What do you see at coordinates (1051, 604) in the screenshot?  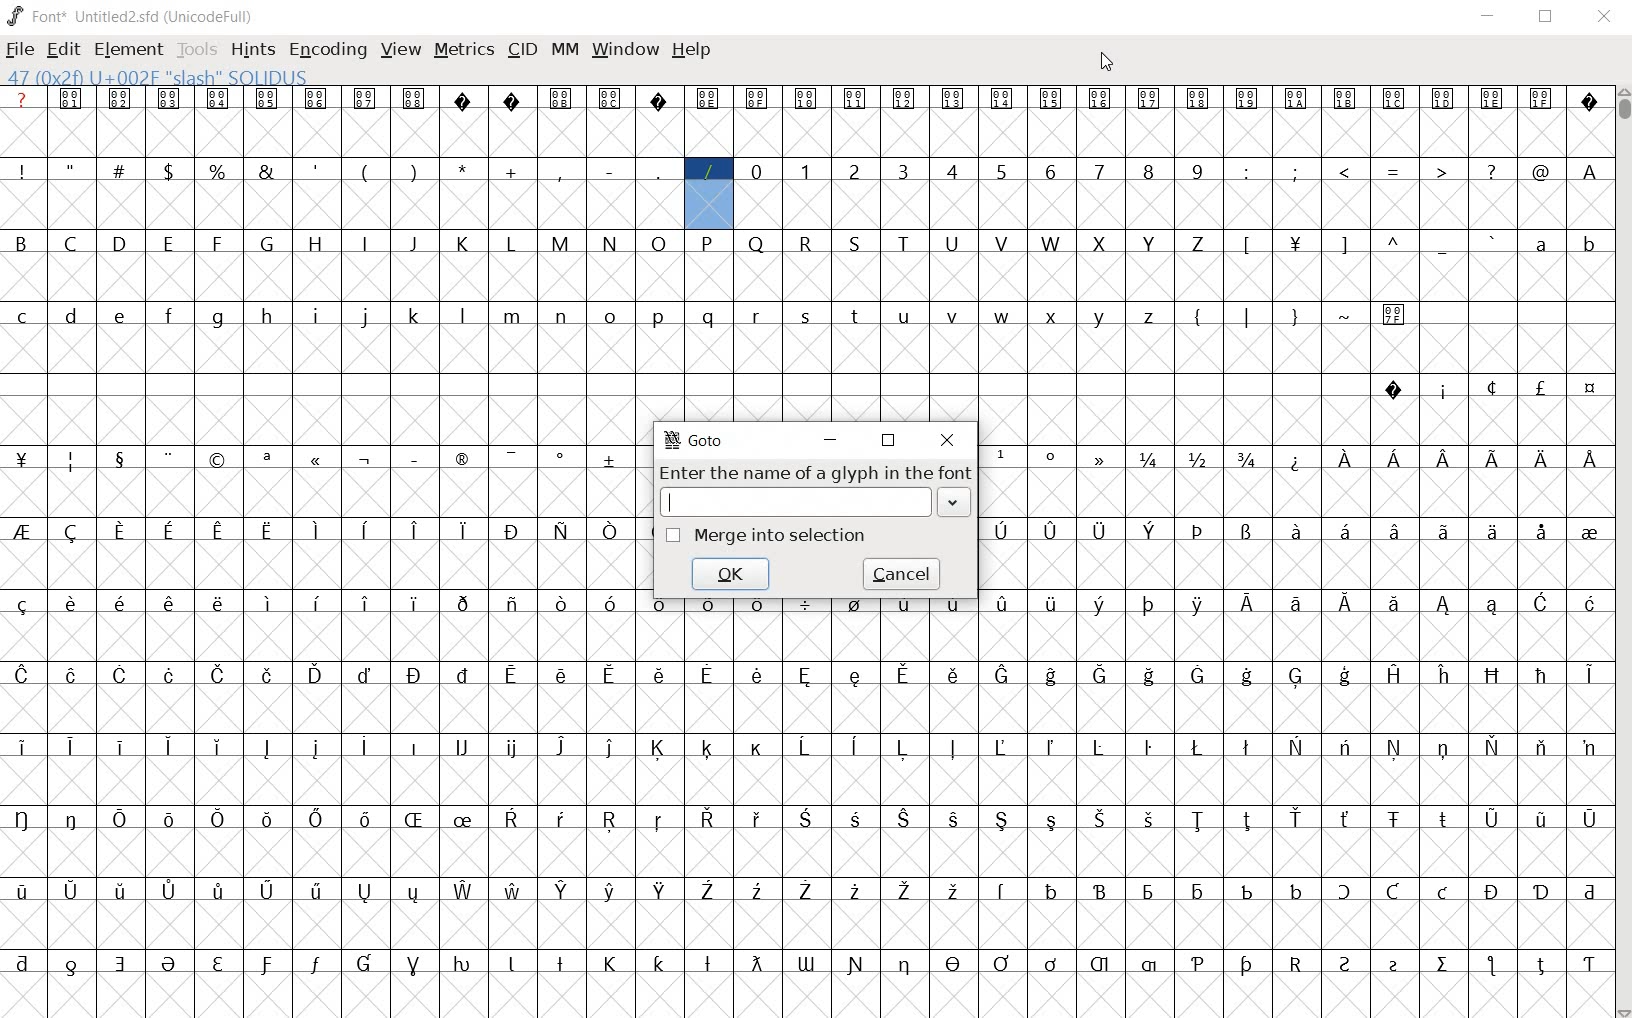 I see `glyph` at bounding box center [1051, 604].